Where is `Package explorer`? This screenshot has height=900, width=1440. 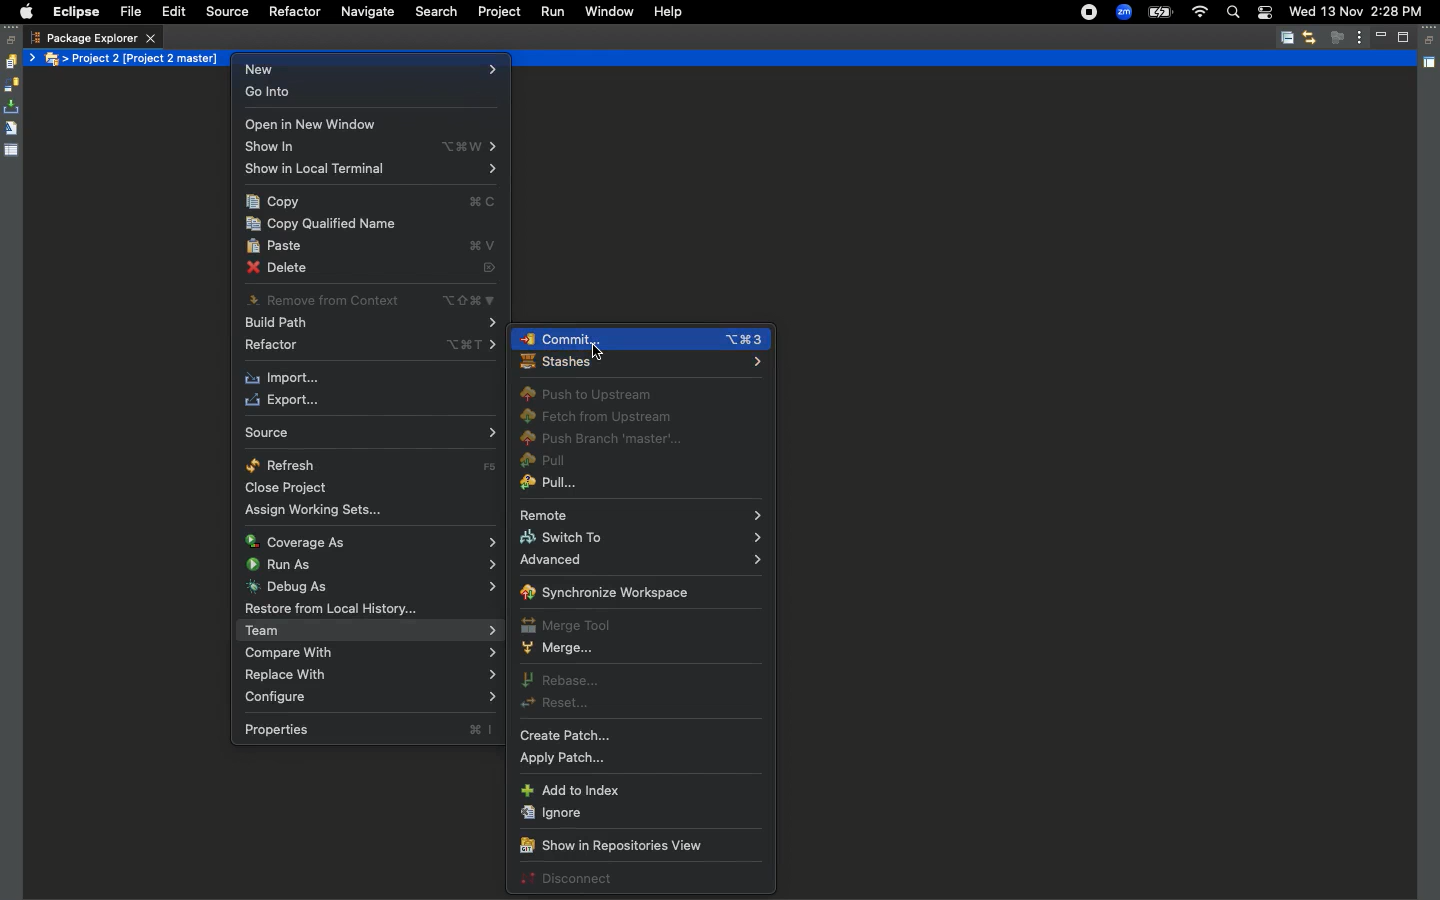
Package explorer is located at coordinates (93, 38).